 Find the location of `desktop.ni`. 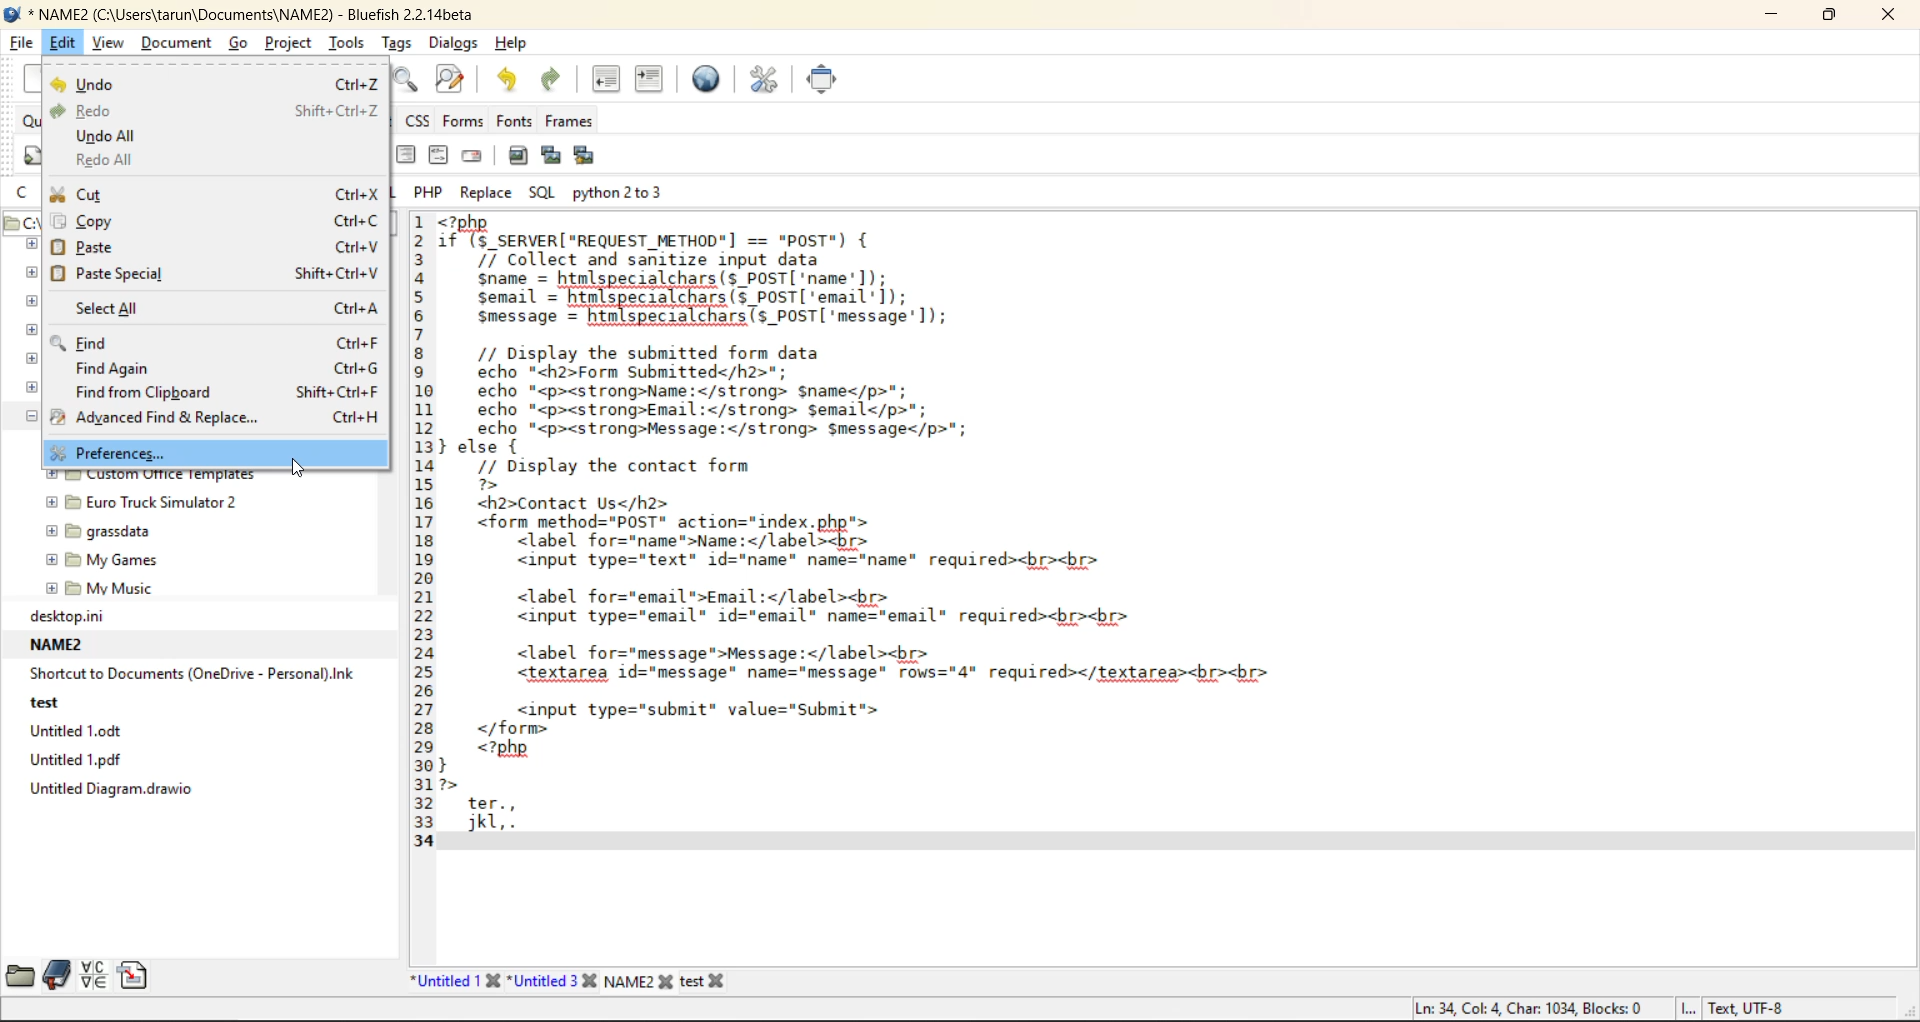

desktop.ni is located at coordinates (61, 618).